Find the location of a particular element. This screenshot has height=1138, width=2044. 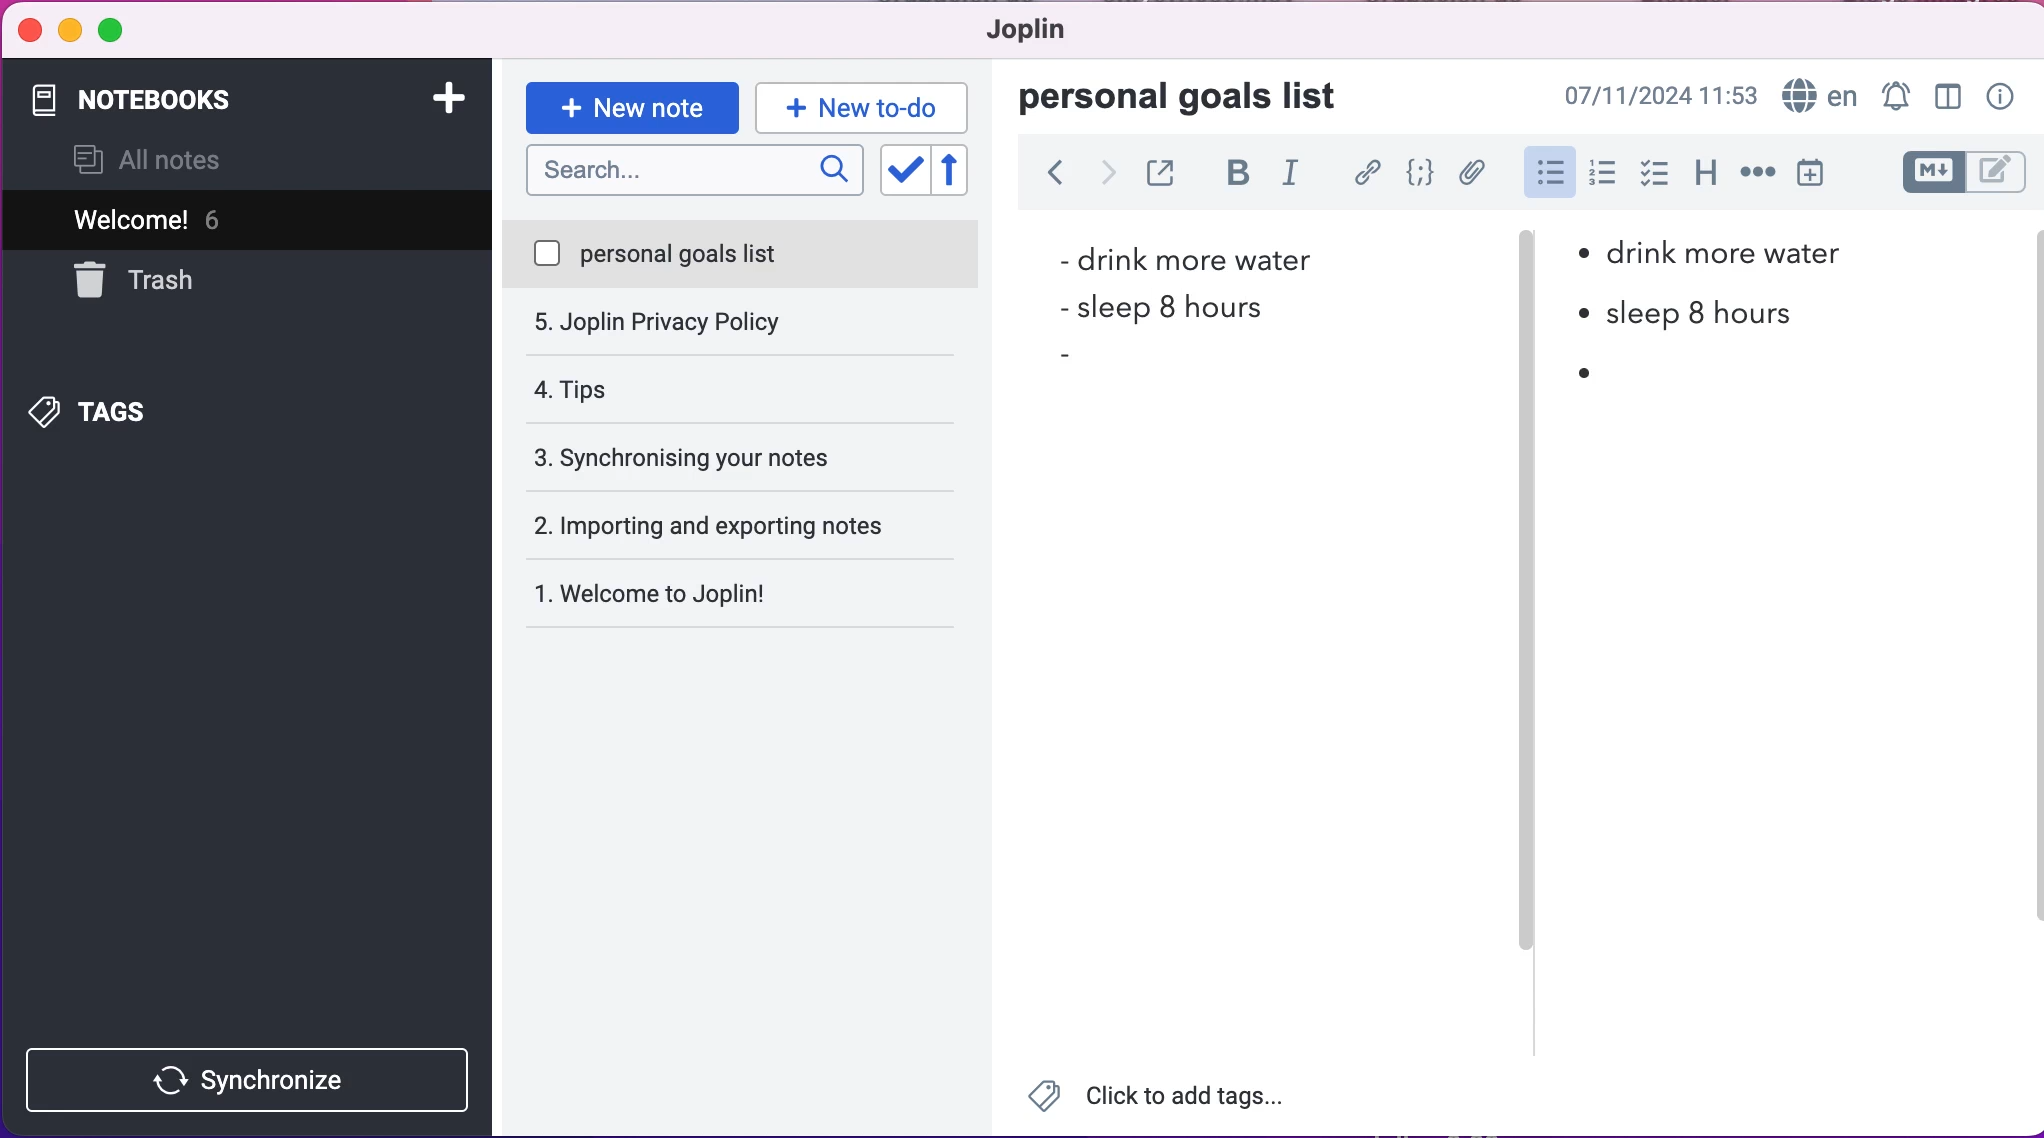

Sleep 8 hours is located at coordinates (1174, 306).